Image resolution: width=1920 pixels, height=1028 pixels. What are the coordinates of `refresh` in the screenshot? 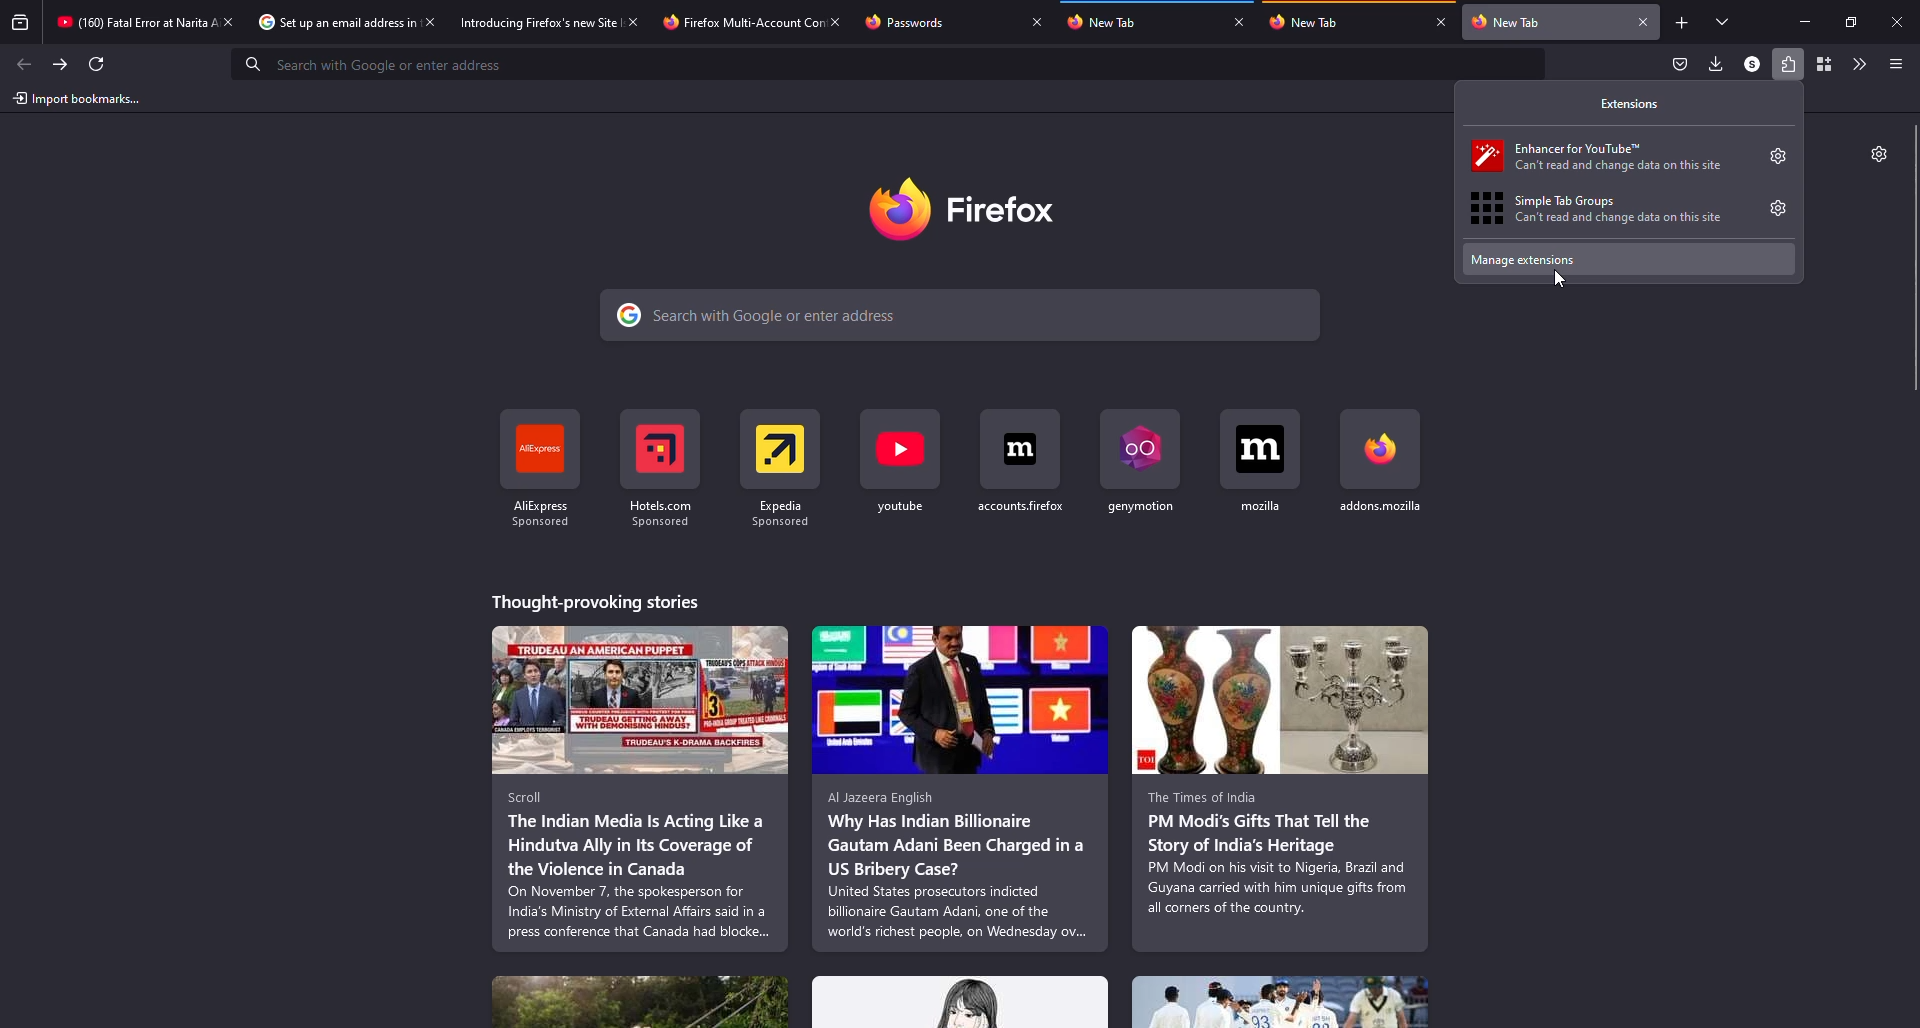 It's located at (96, 64).